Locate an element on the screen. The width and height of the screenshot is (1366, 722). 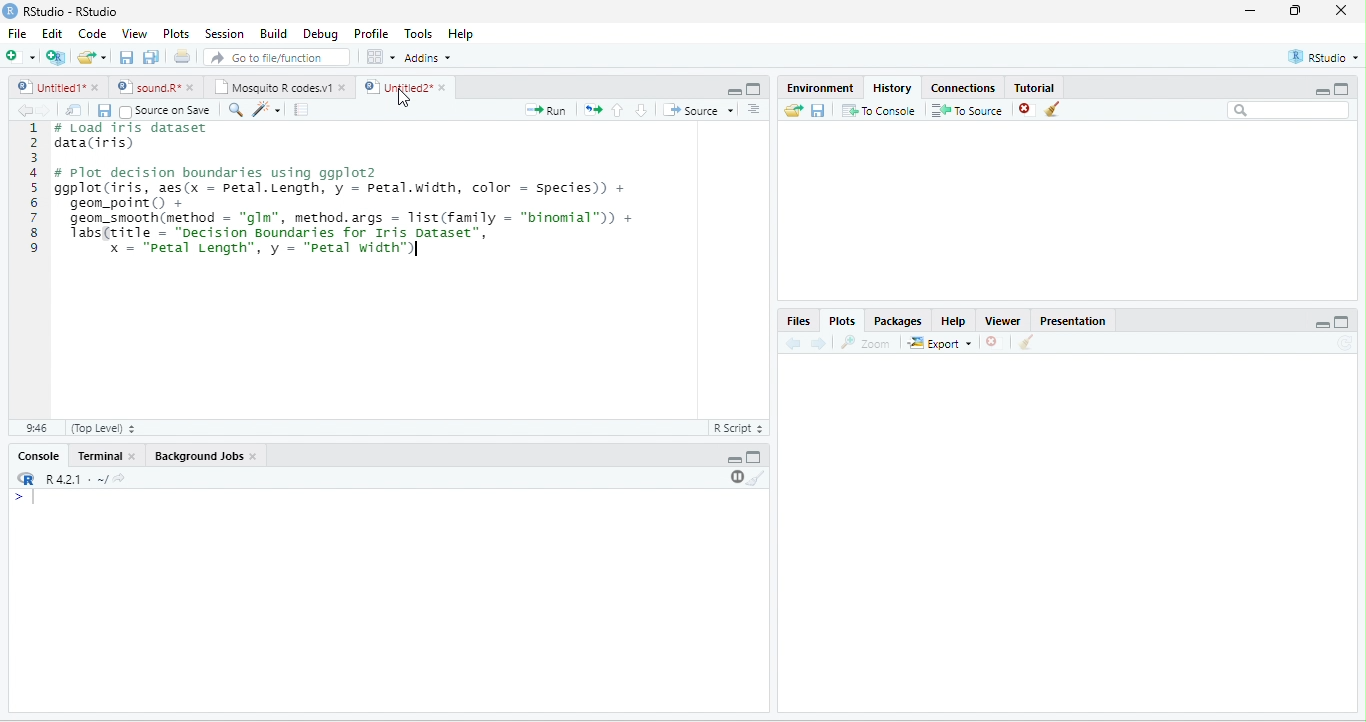
close is located at coordinates (97, 87).